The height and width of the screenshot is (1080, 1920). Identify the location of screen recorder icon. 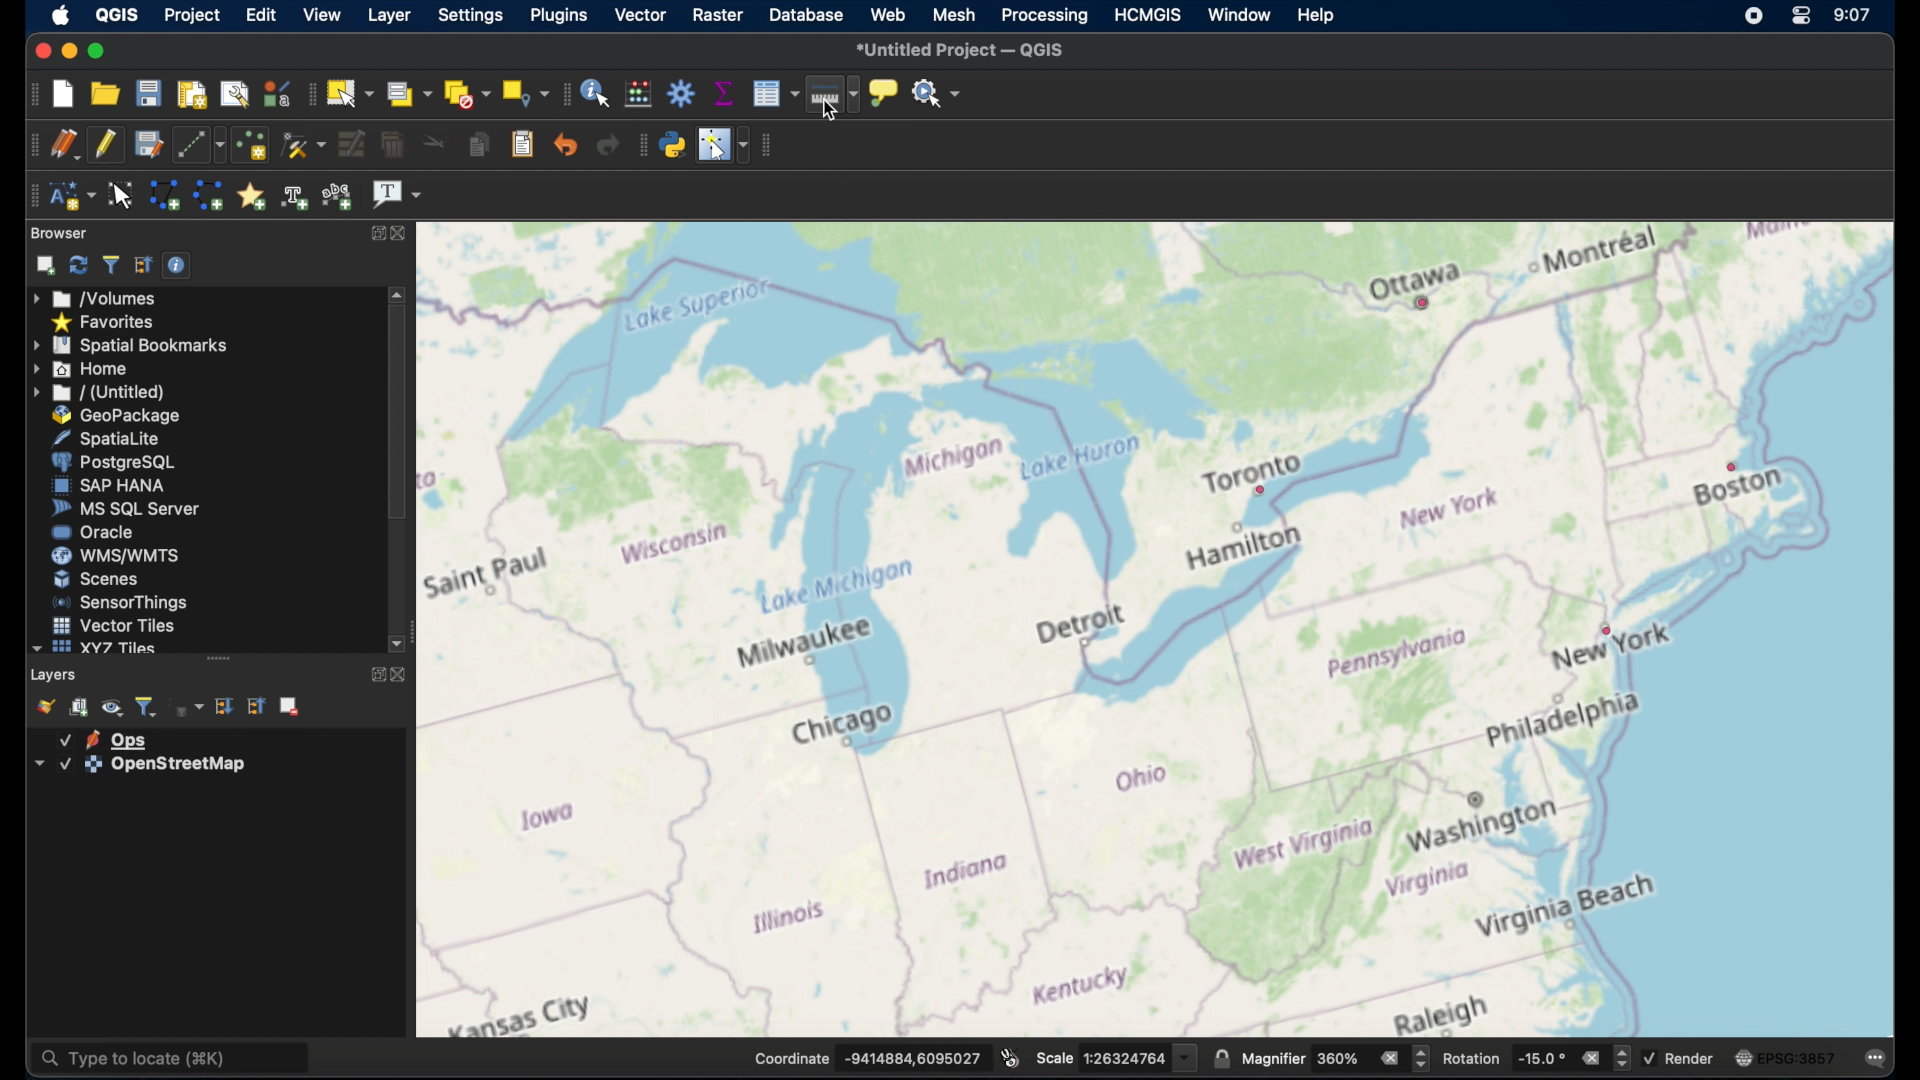
(1752, 16).